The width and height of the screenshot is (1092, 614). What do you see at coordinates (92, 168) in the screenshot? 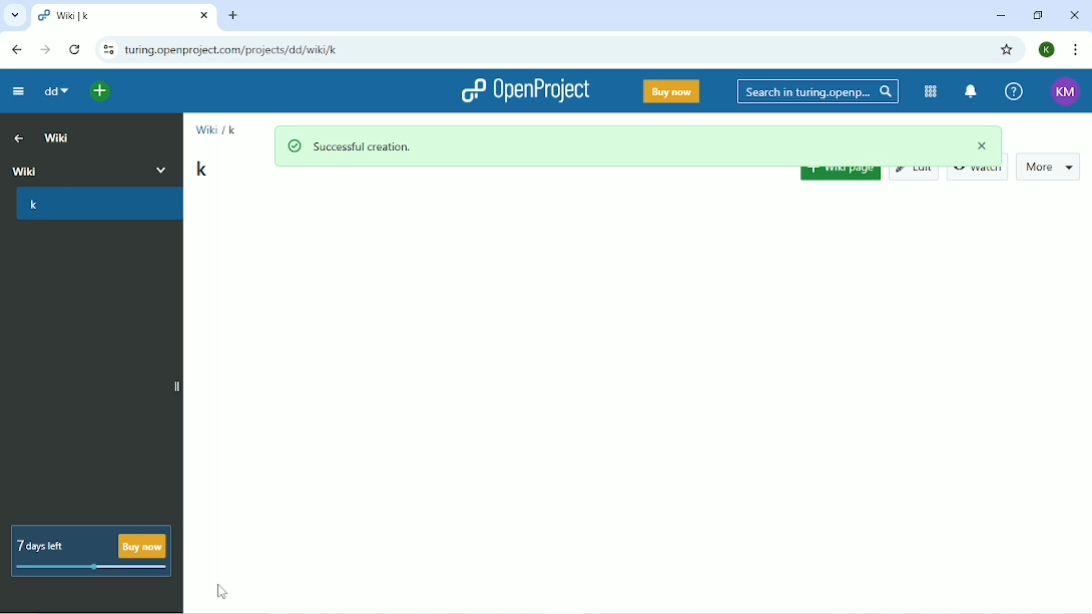
I see `Wiki` at bounding box center [92, 168].